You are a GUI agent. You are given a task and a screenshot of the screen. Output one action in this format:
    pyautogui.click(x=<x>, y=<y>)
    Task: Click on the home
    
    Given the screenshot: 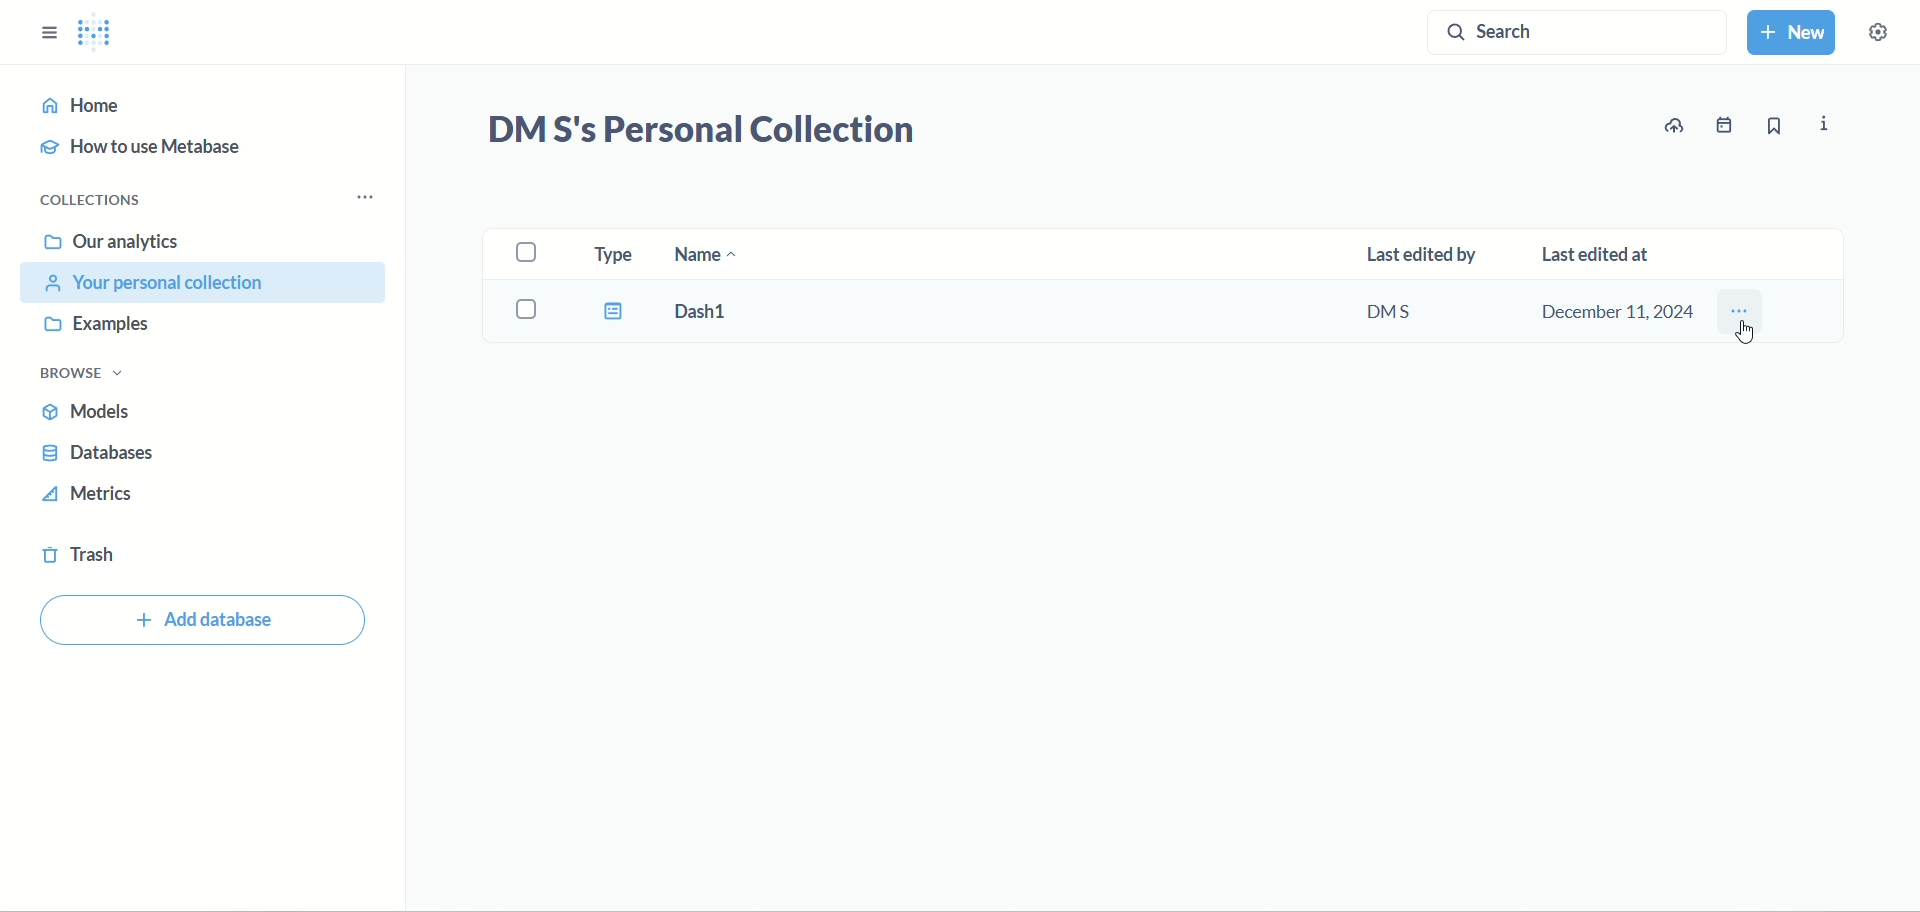 What is the action you would take?
    pyautogui.click(x=196, y=106)
    